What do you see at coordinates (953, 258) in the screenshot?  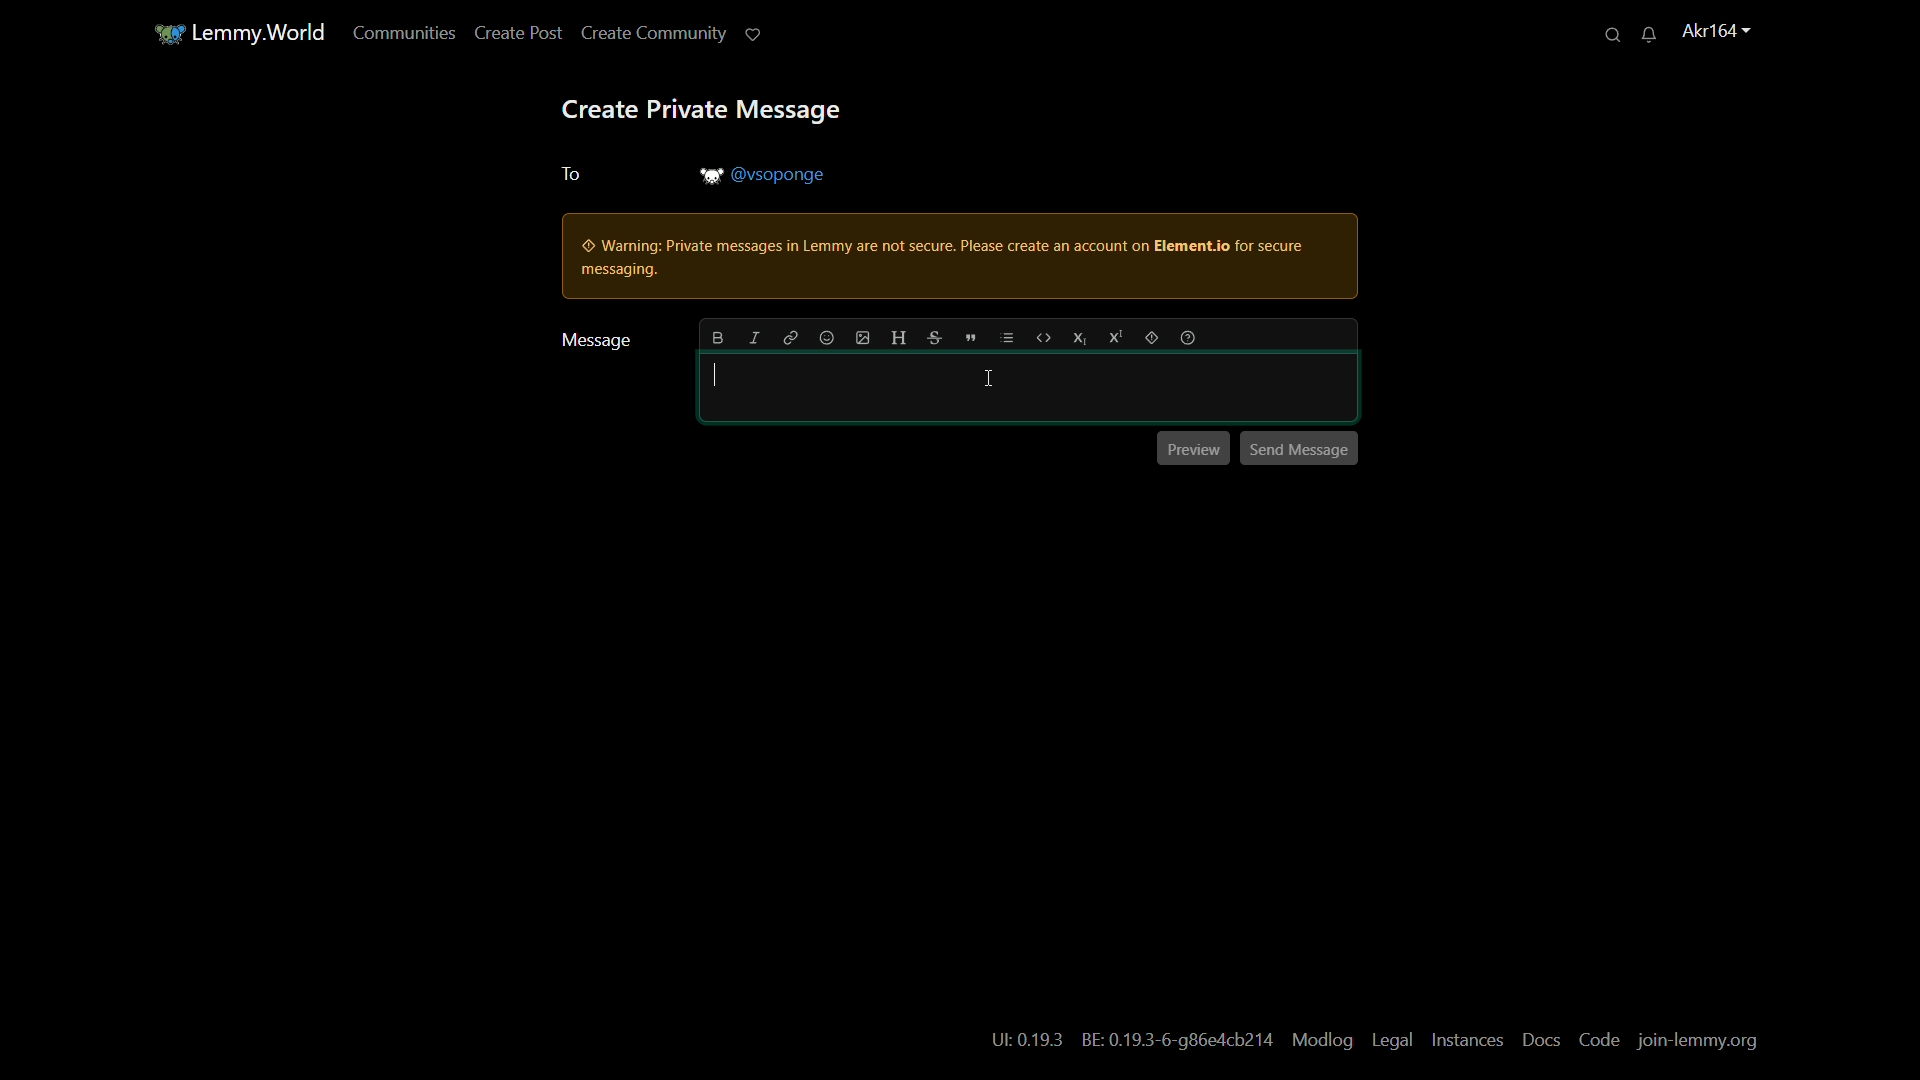 I see `warning pop up` at bounding box center [953, 258].